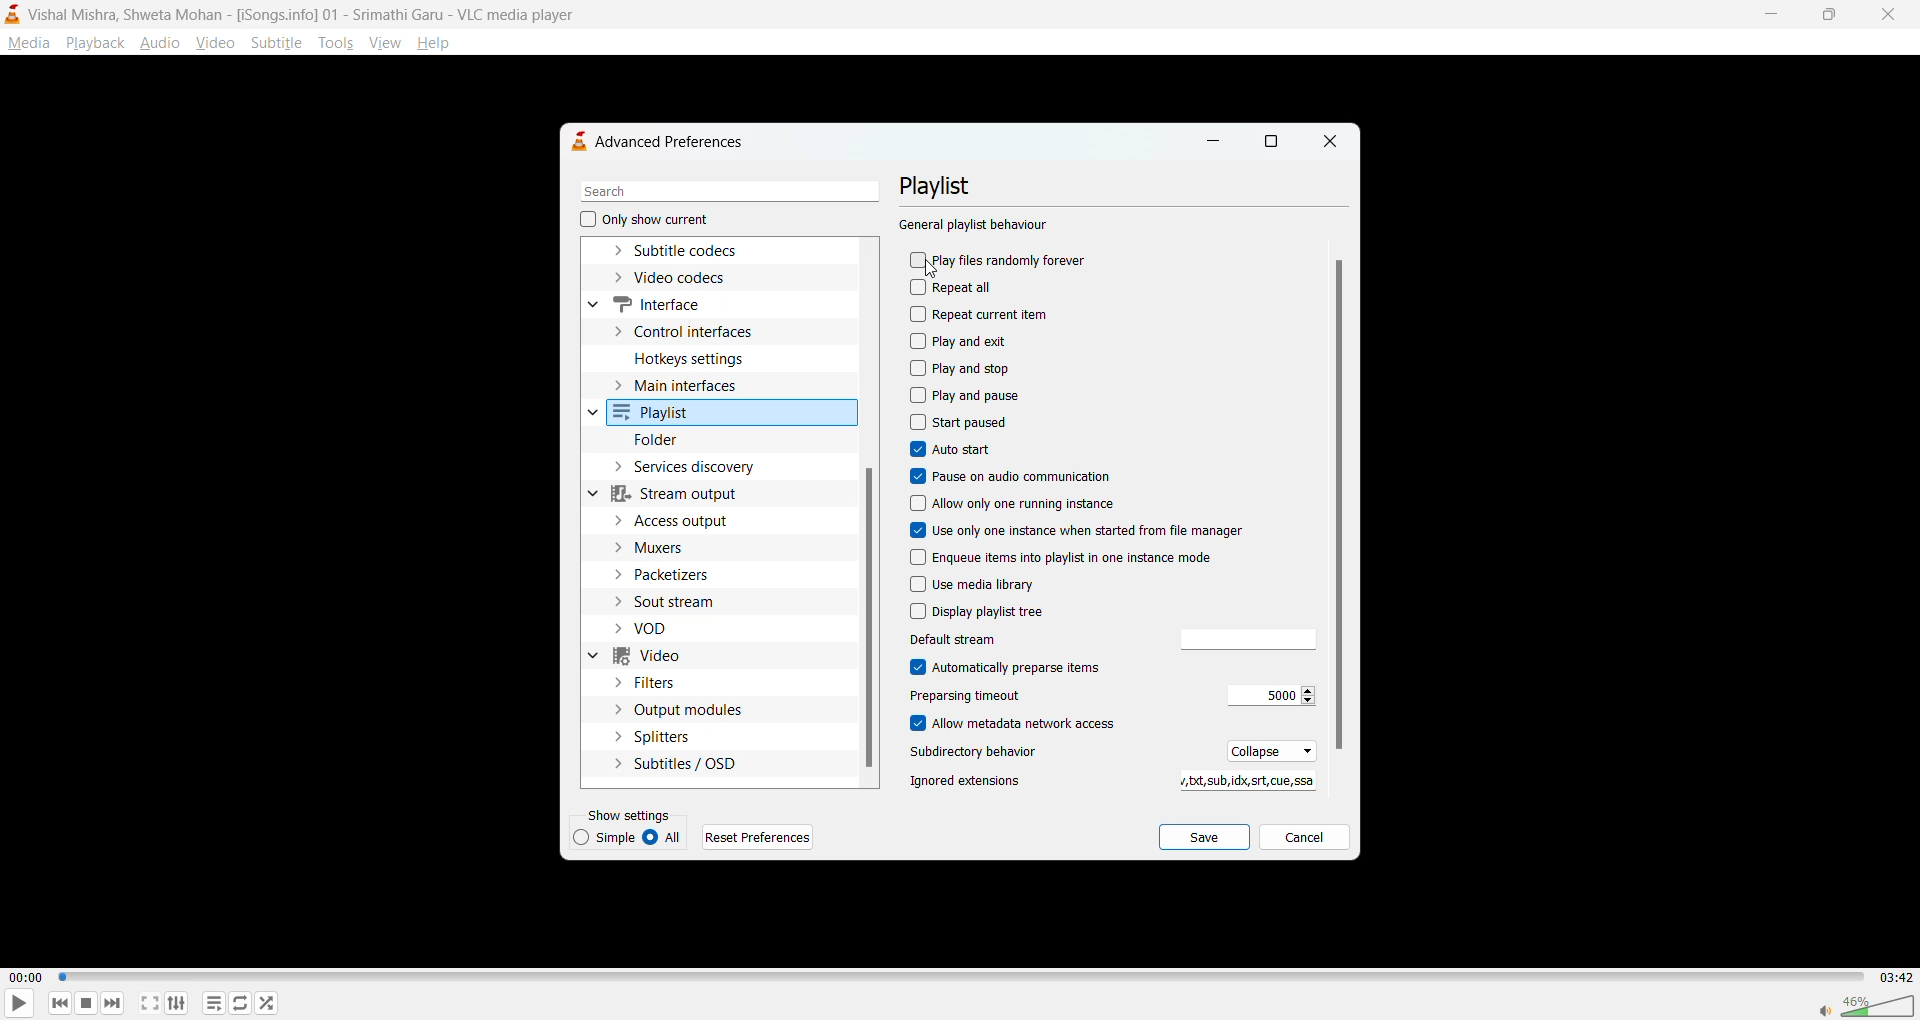 This screenshot has height=1020, width=1920. Describe the element at coordinates (678, 279) in the screenshot. I see `video codecs` at that location.